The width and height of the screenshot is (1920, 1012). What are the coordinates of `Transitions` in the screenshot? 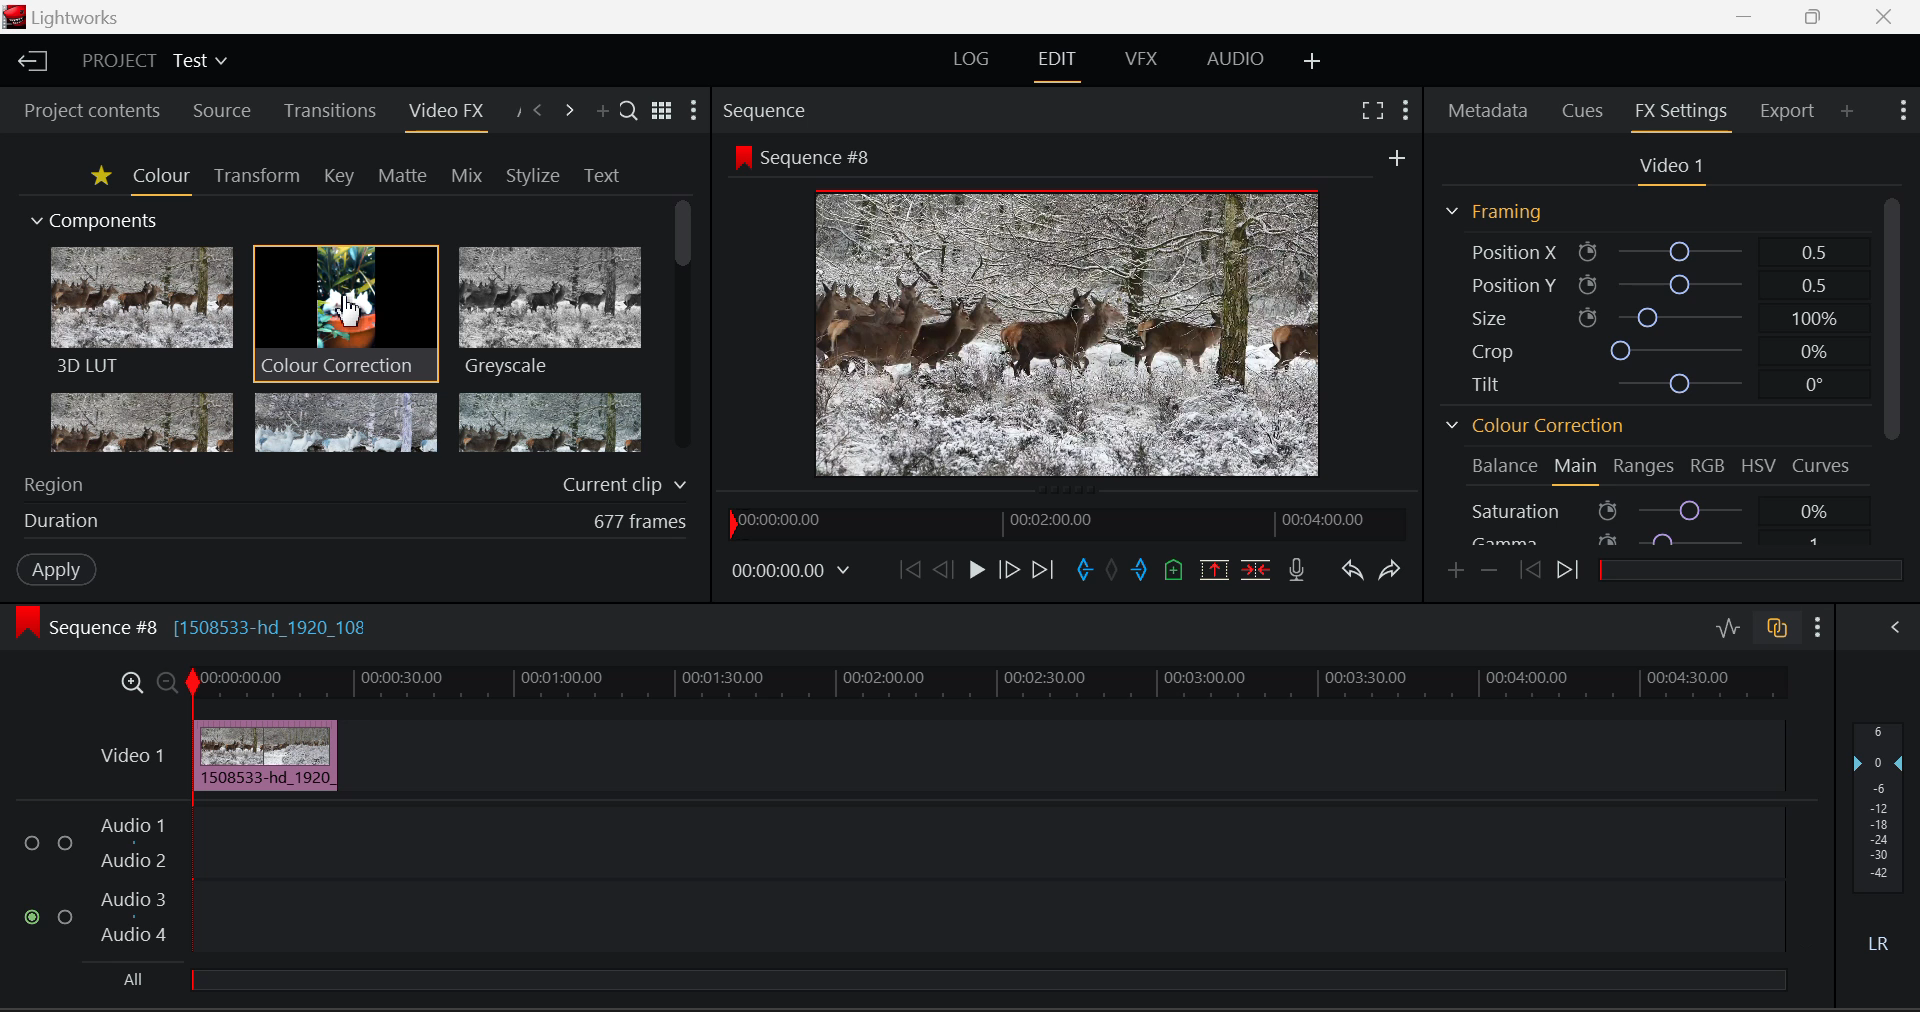 It's located at (330, 110).